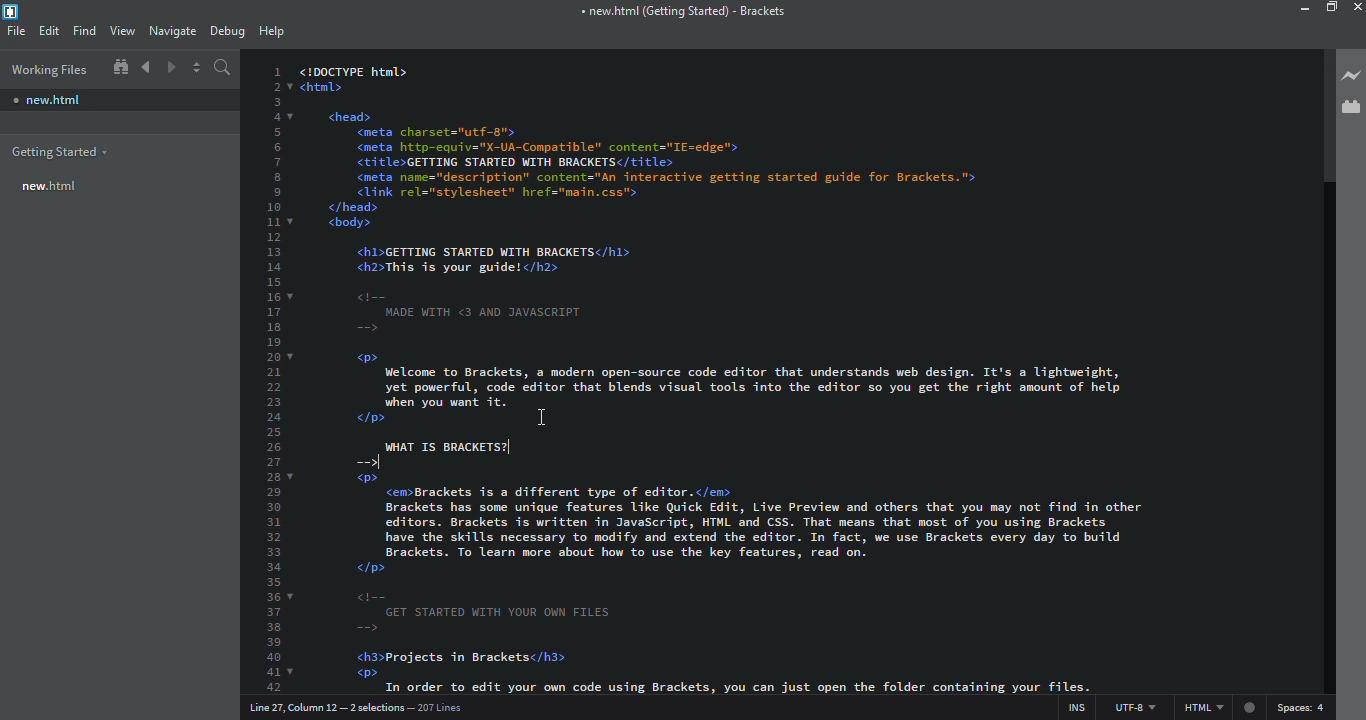 This screenshot has width=1366, height=720. Describe the element at coordinates (49, 31) in the screenshot. I see `edit` at that location.